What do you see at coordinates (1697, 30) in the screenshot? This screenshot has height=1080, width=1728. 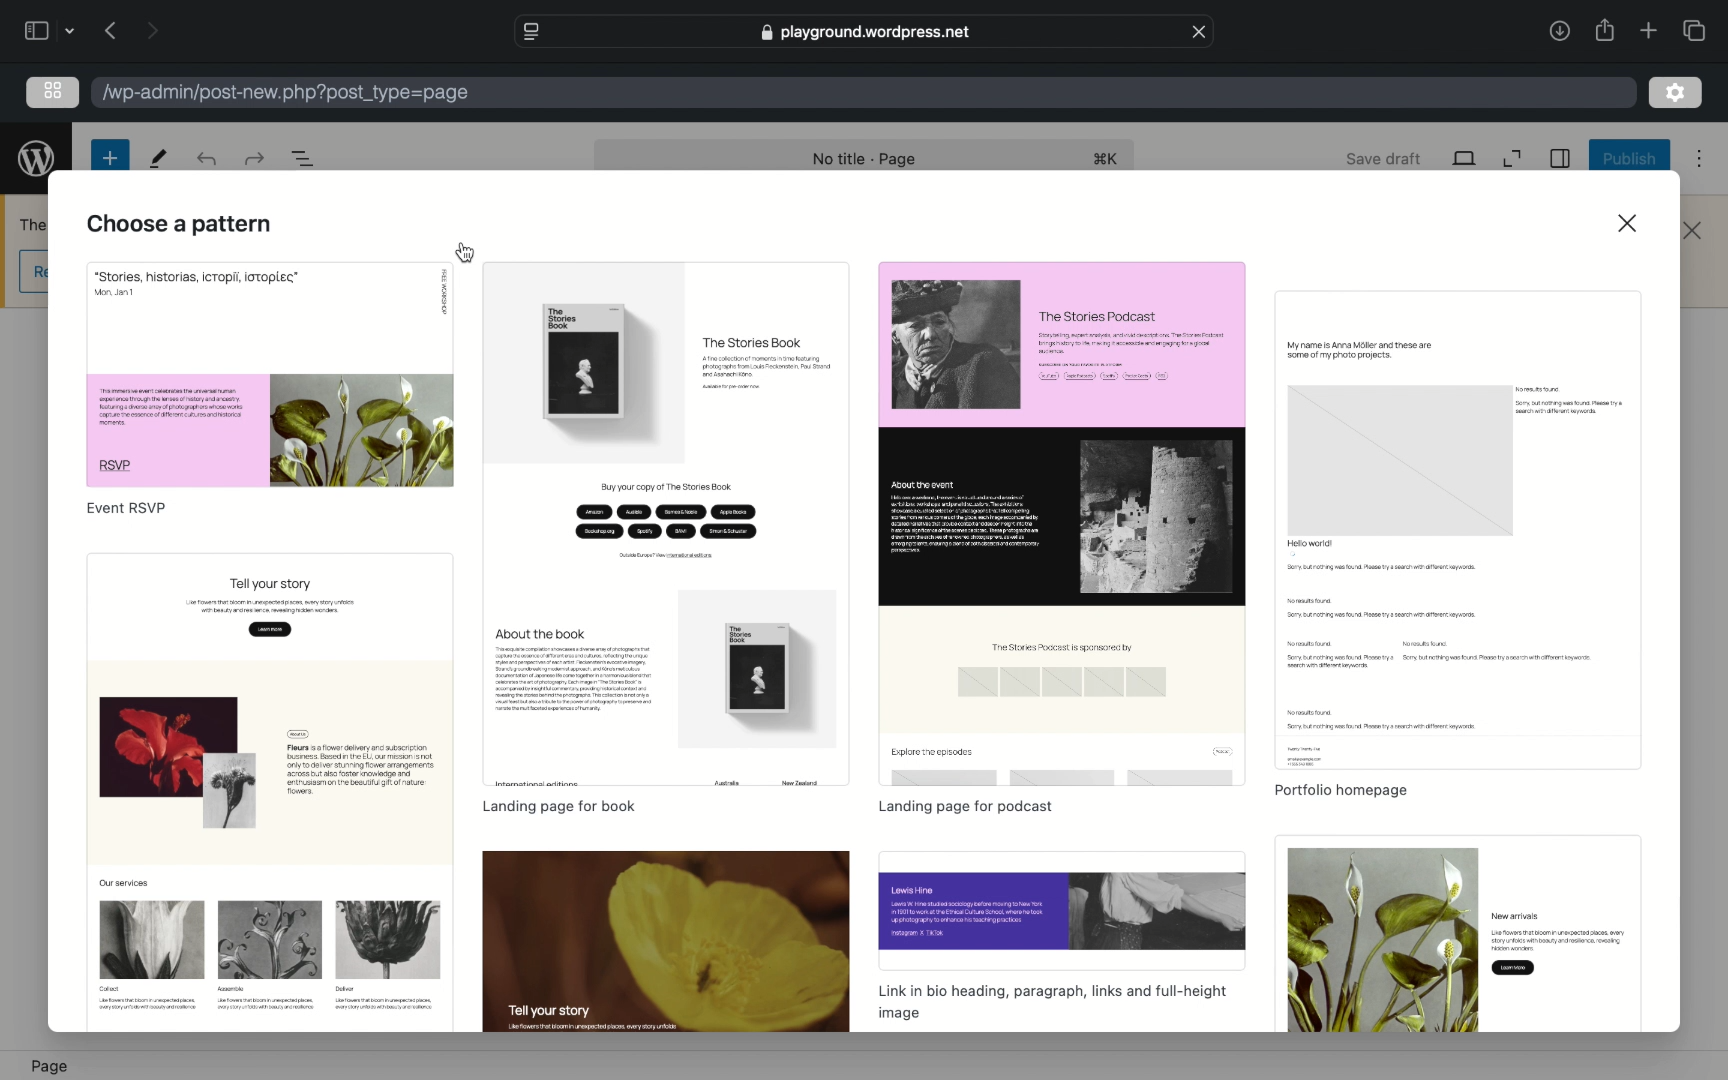 I see `show tab overview` at bounding box center [1697, 30].